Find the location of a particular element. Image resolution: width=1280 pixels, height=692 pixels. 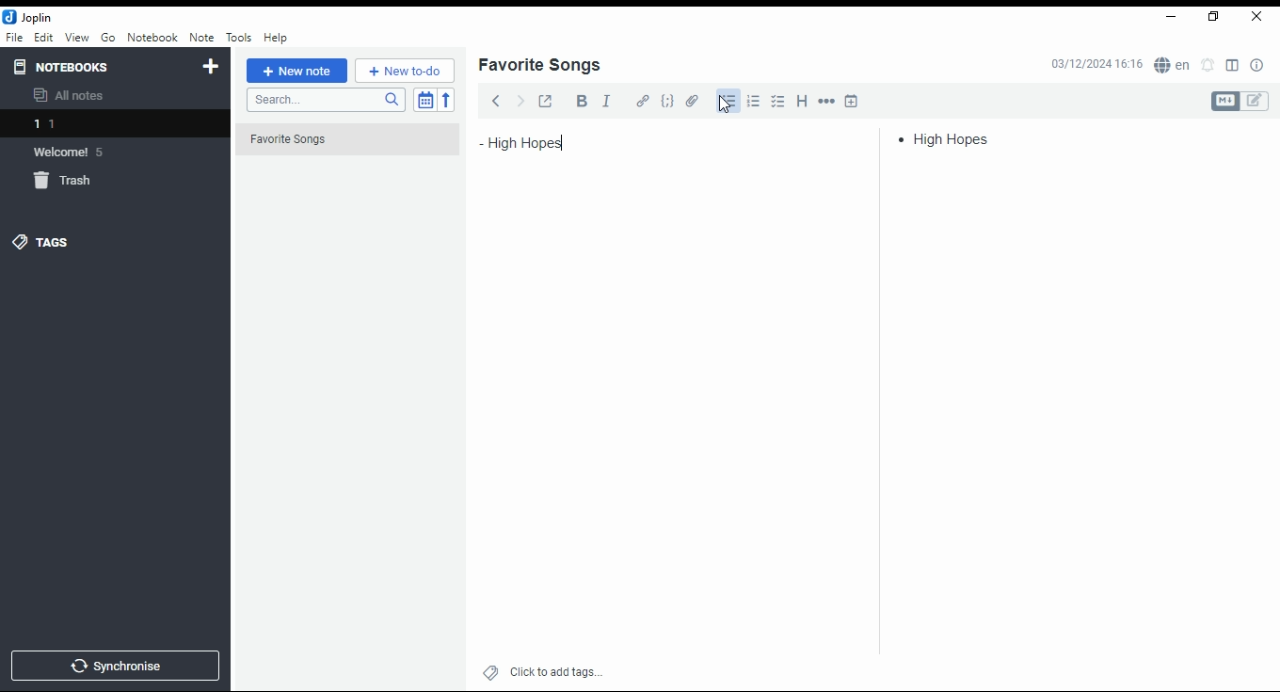

checkbox is located at coordinates (776, 103).